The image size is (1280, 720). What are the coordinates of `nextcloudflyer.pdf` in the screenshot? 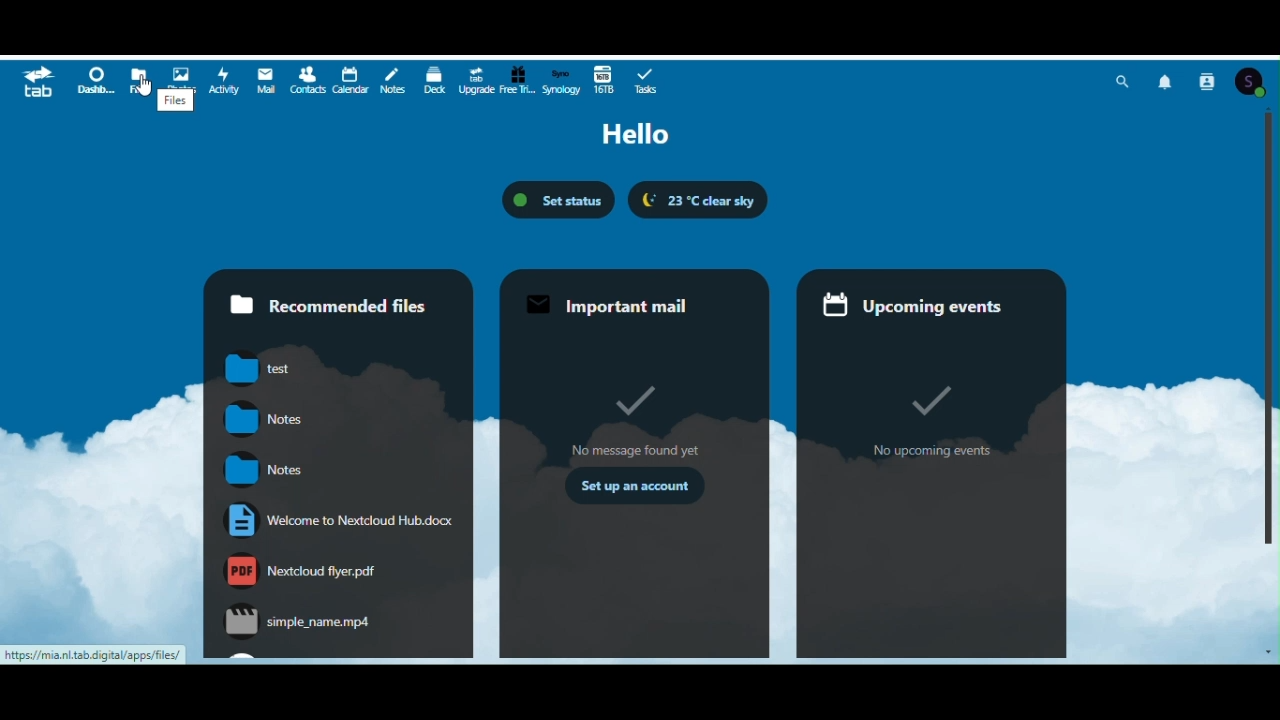 It's located at (301, 568).